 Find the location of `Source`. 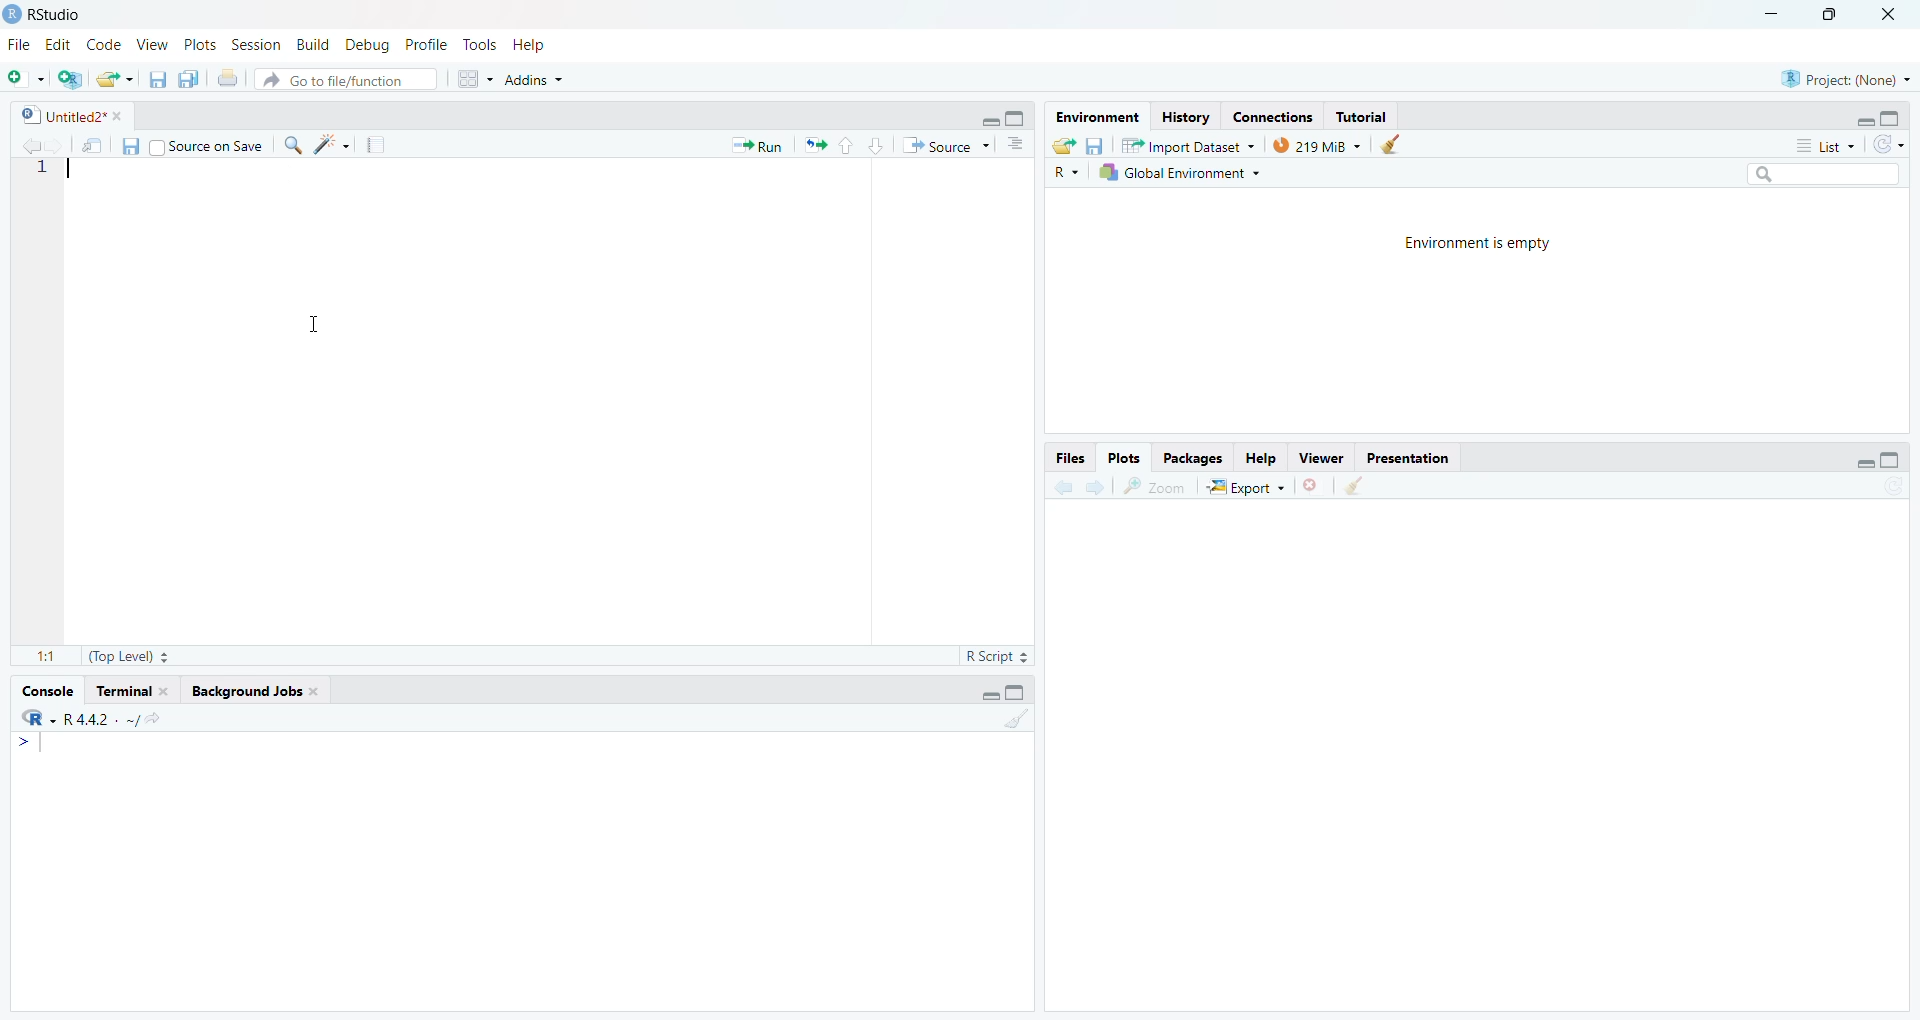

Source is located at coordinates (945, 145).